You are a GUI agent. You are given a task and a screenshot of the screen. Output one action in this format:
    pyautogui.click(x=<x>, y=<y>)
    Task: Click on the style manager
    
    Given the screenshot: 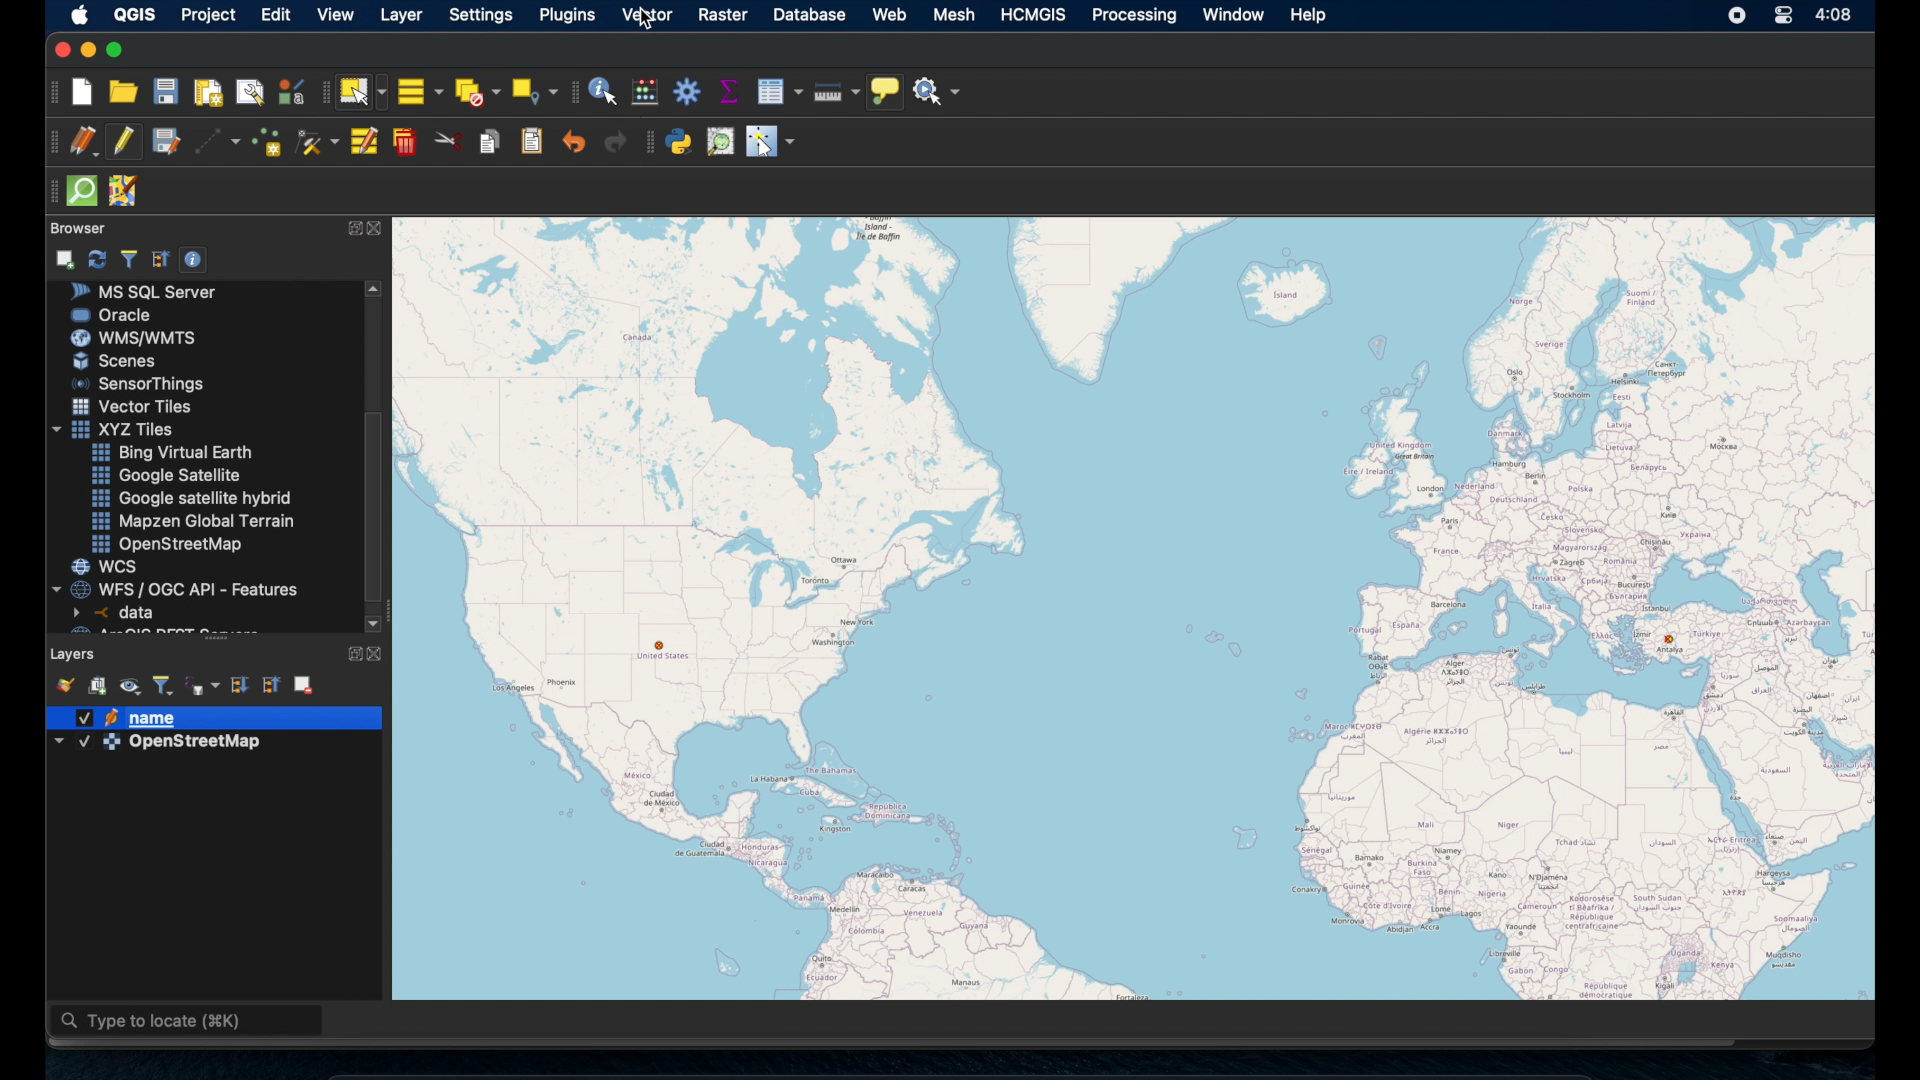 What is the action you would take?
    pyautogui.click(x=63, y=683)
    